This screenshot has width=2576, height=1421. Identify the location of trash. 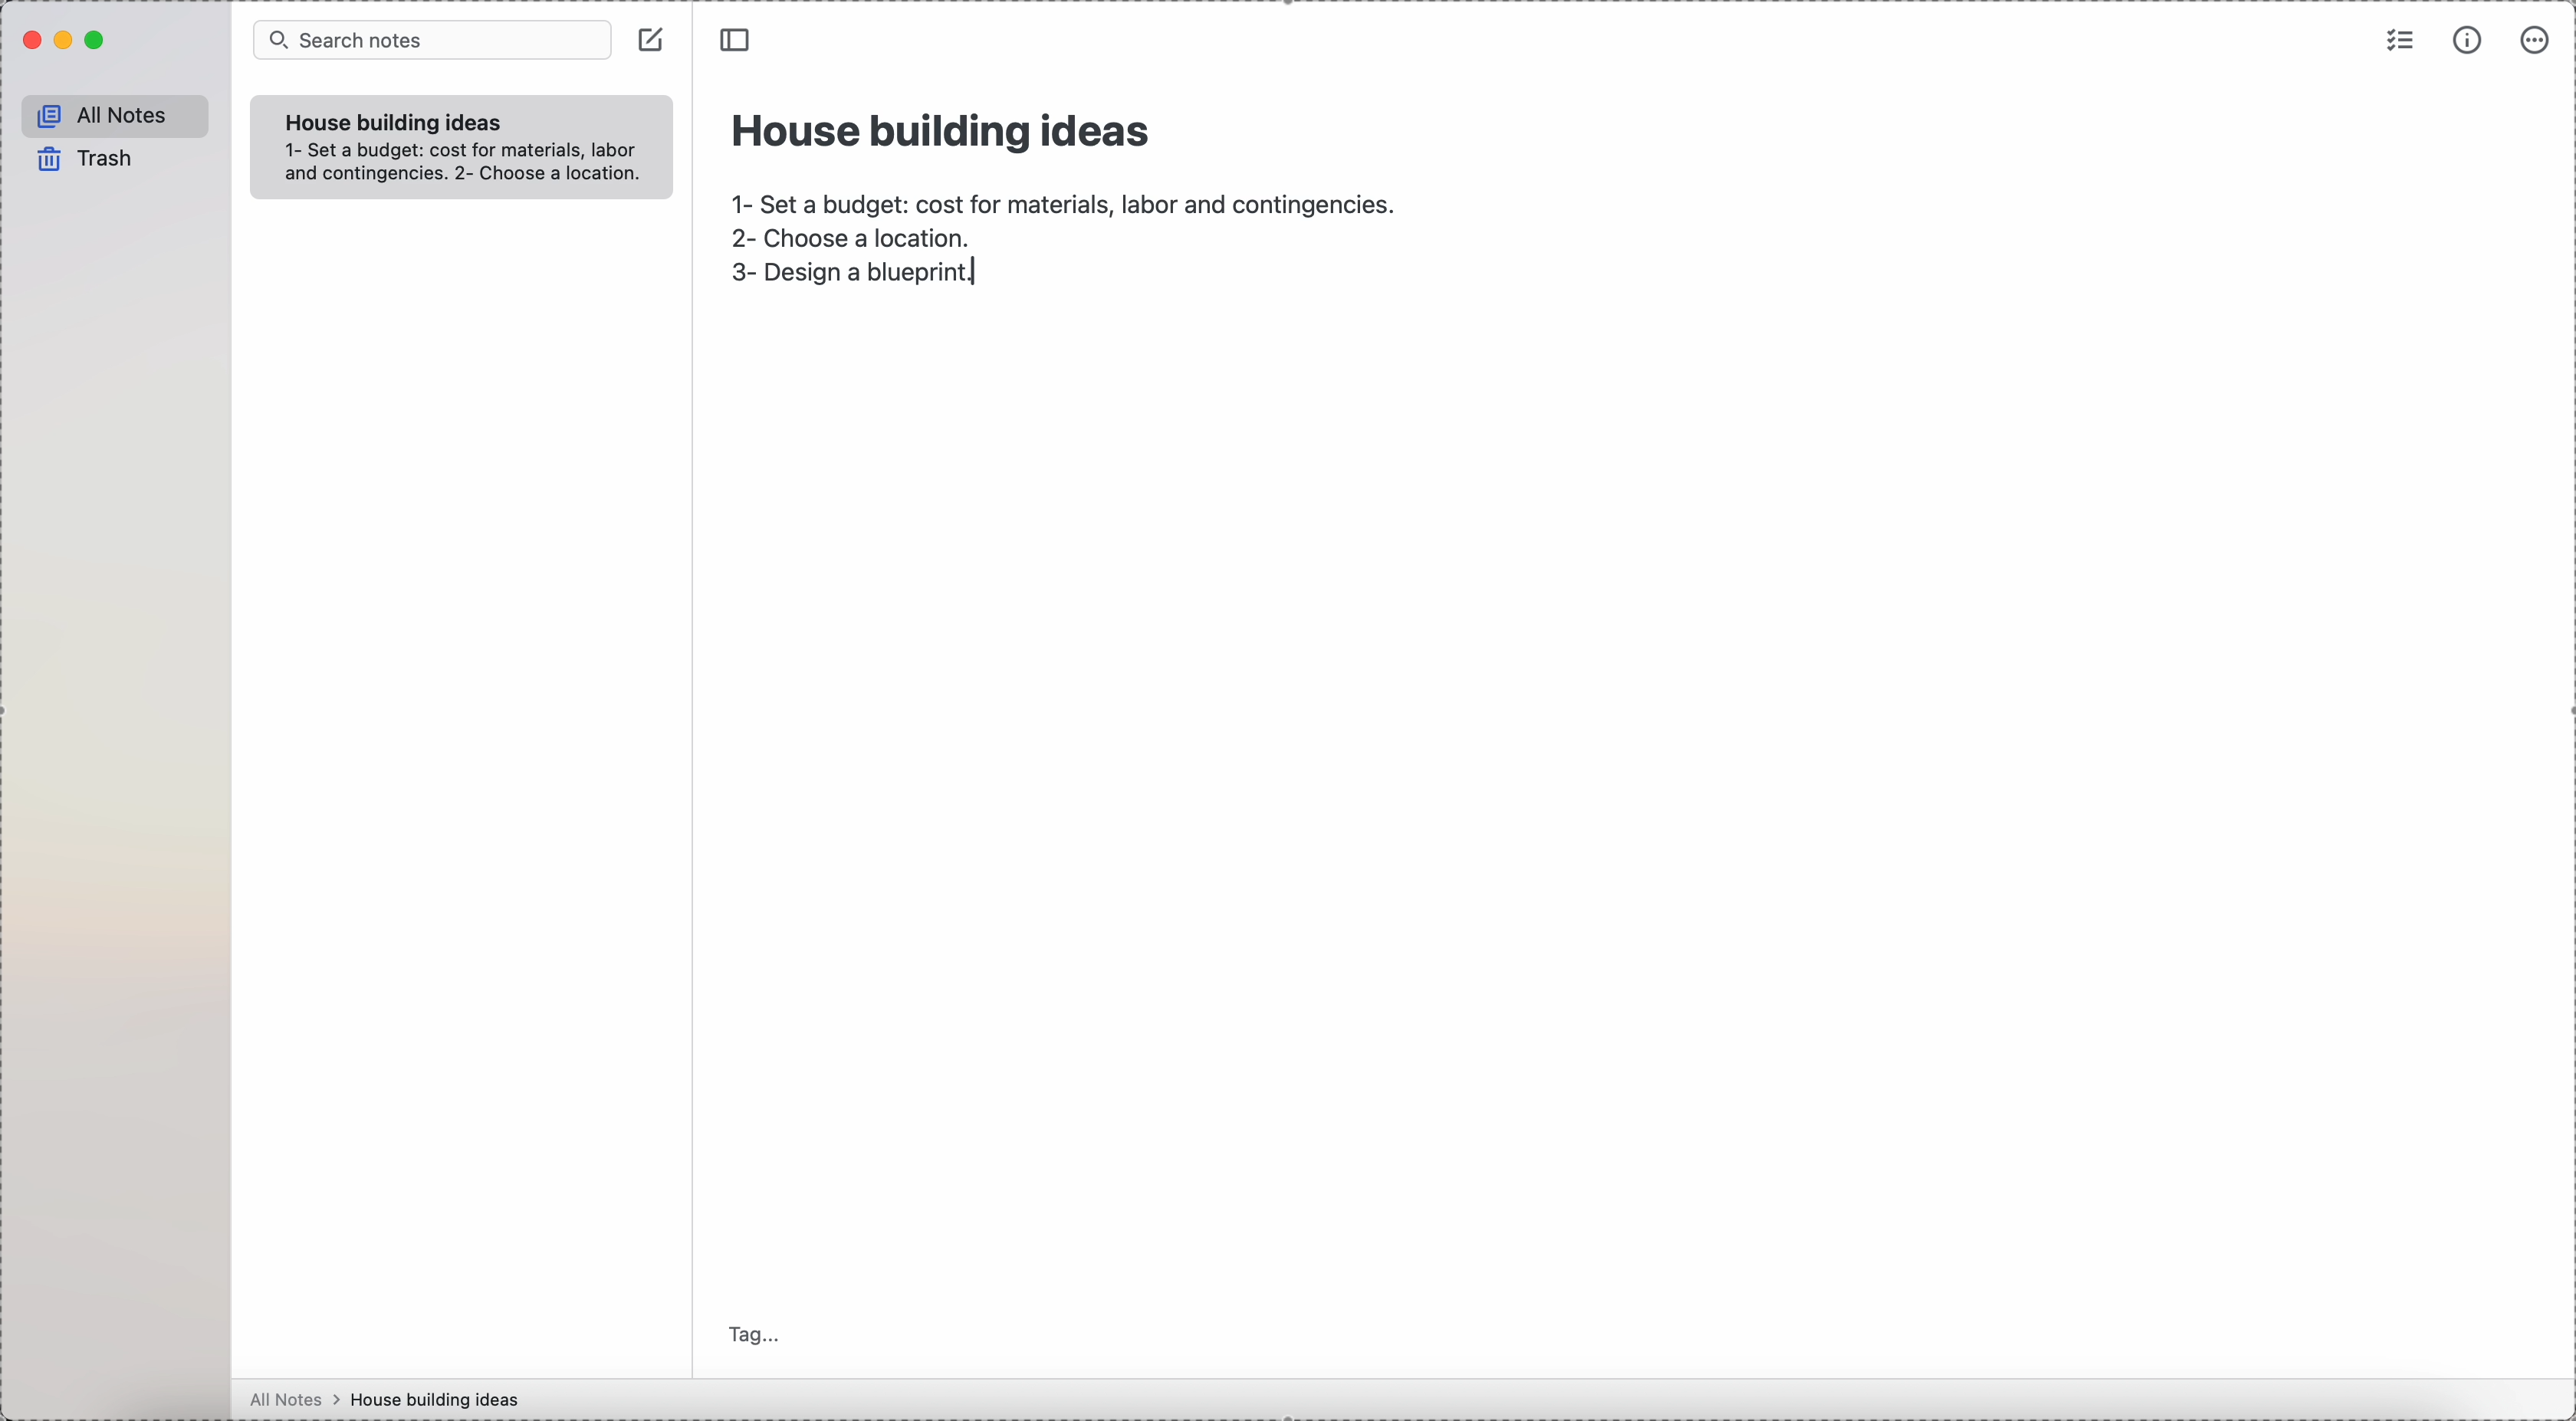
(82, 160).